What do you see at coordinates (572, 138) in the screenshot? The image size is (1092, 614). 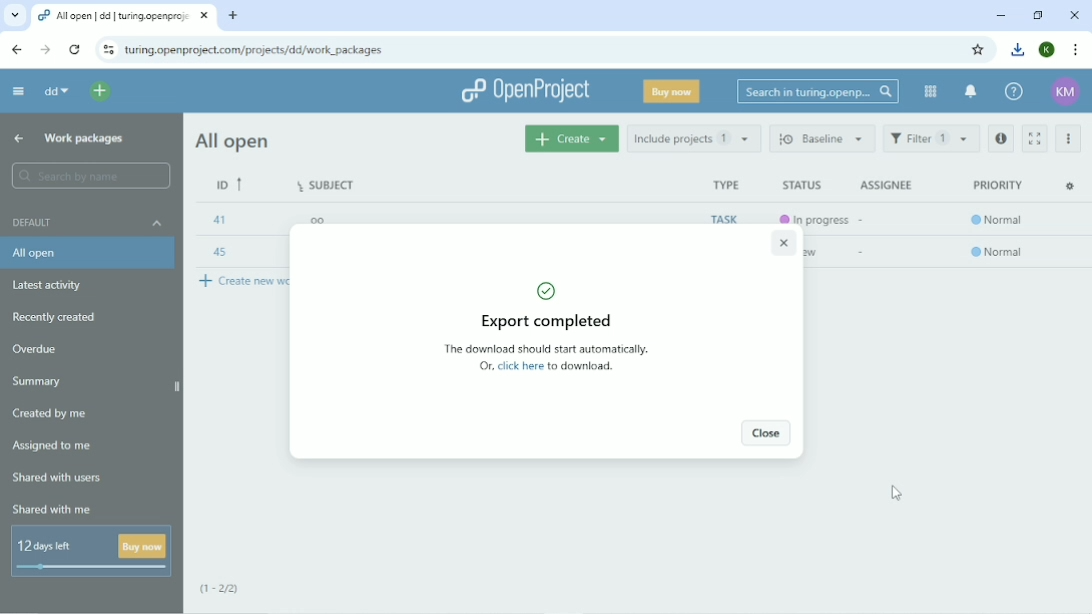 I see `Create` at bounding box center [572, 138].